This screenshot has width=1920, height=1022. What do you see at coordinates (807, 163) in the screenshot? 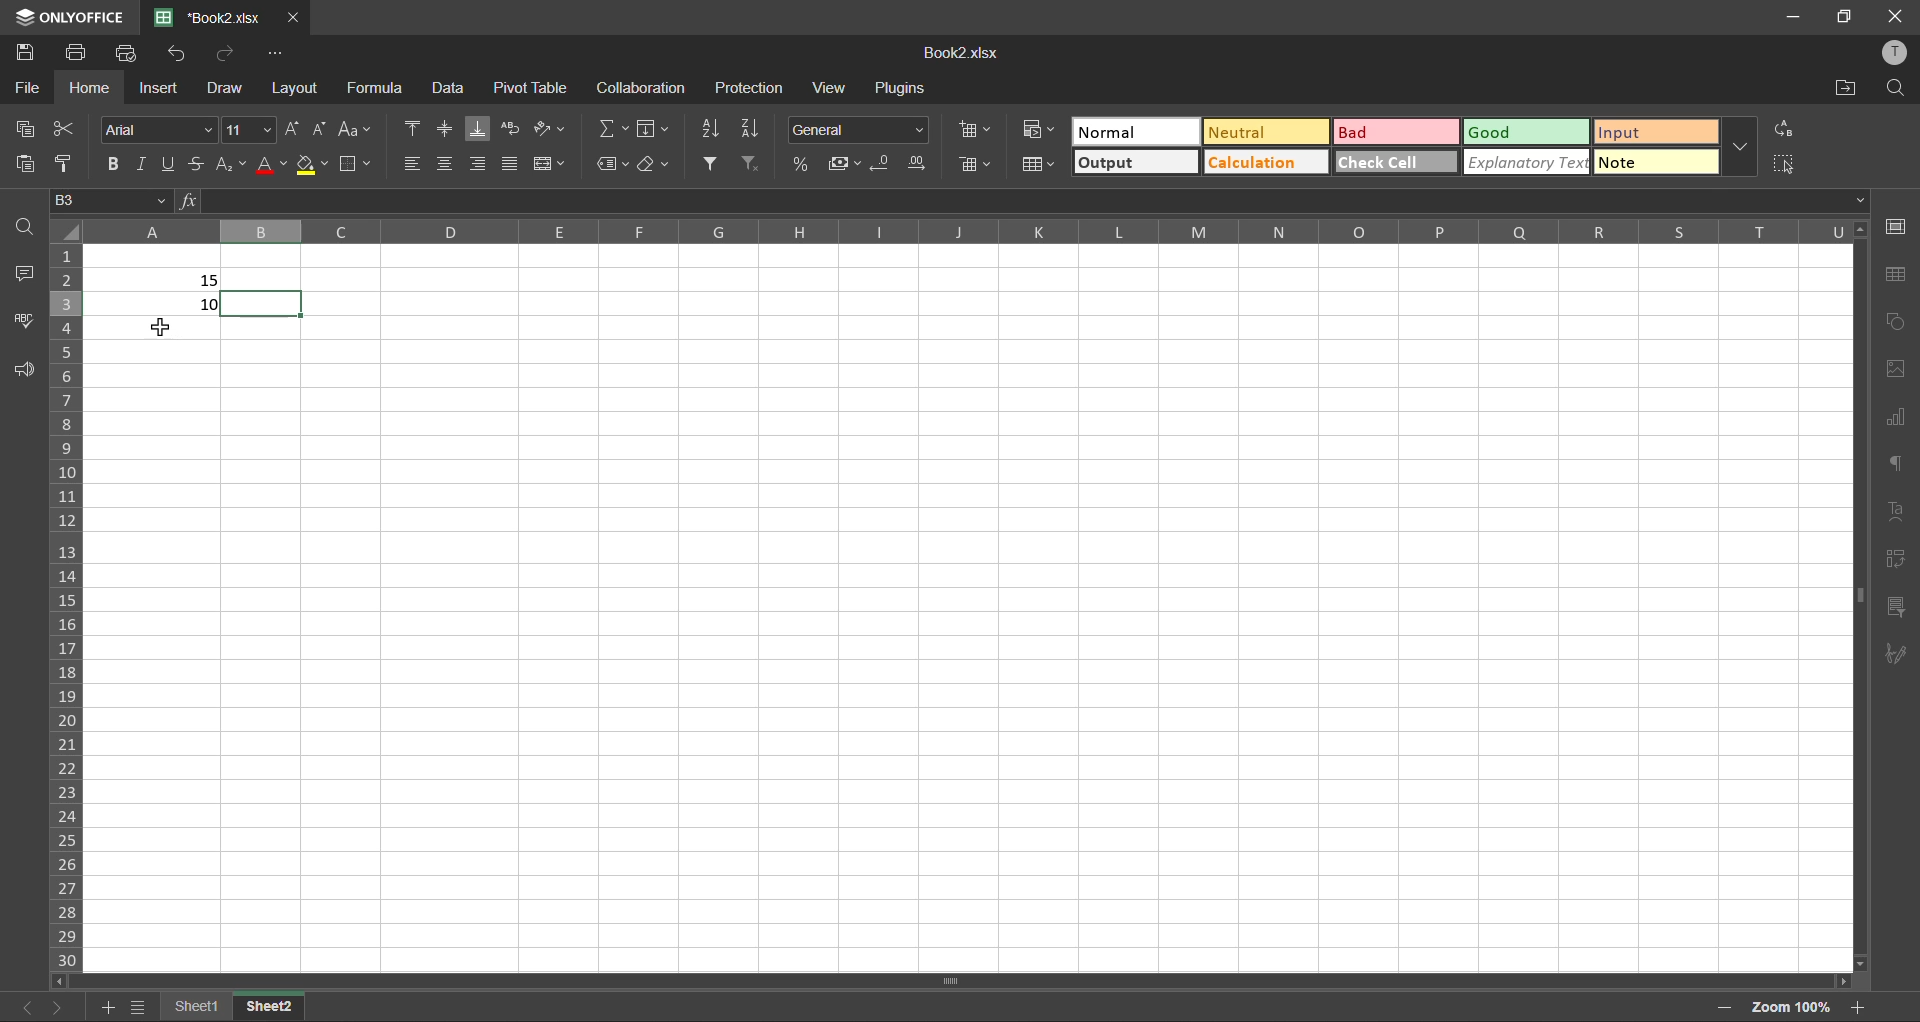
I see `percent` at bounding box center [807, 163].